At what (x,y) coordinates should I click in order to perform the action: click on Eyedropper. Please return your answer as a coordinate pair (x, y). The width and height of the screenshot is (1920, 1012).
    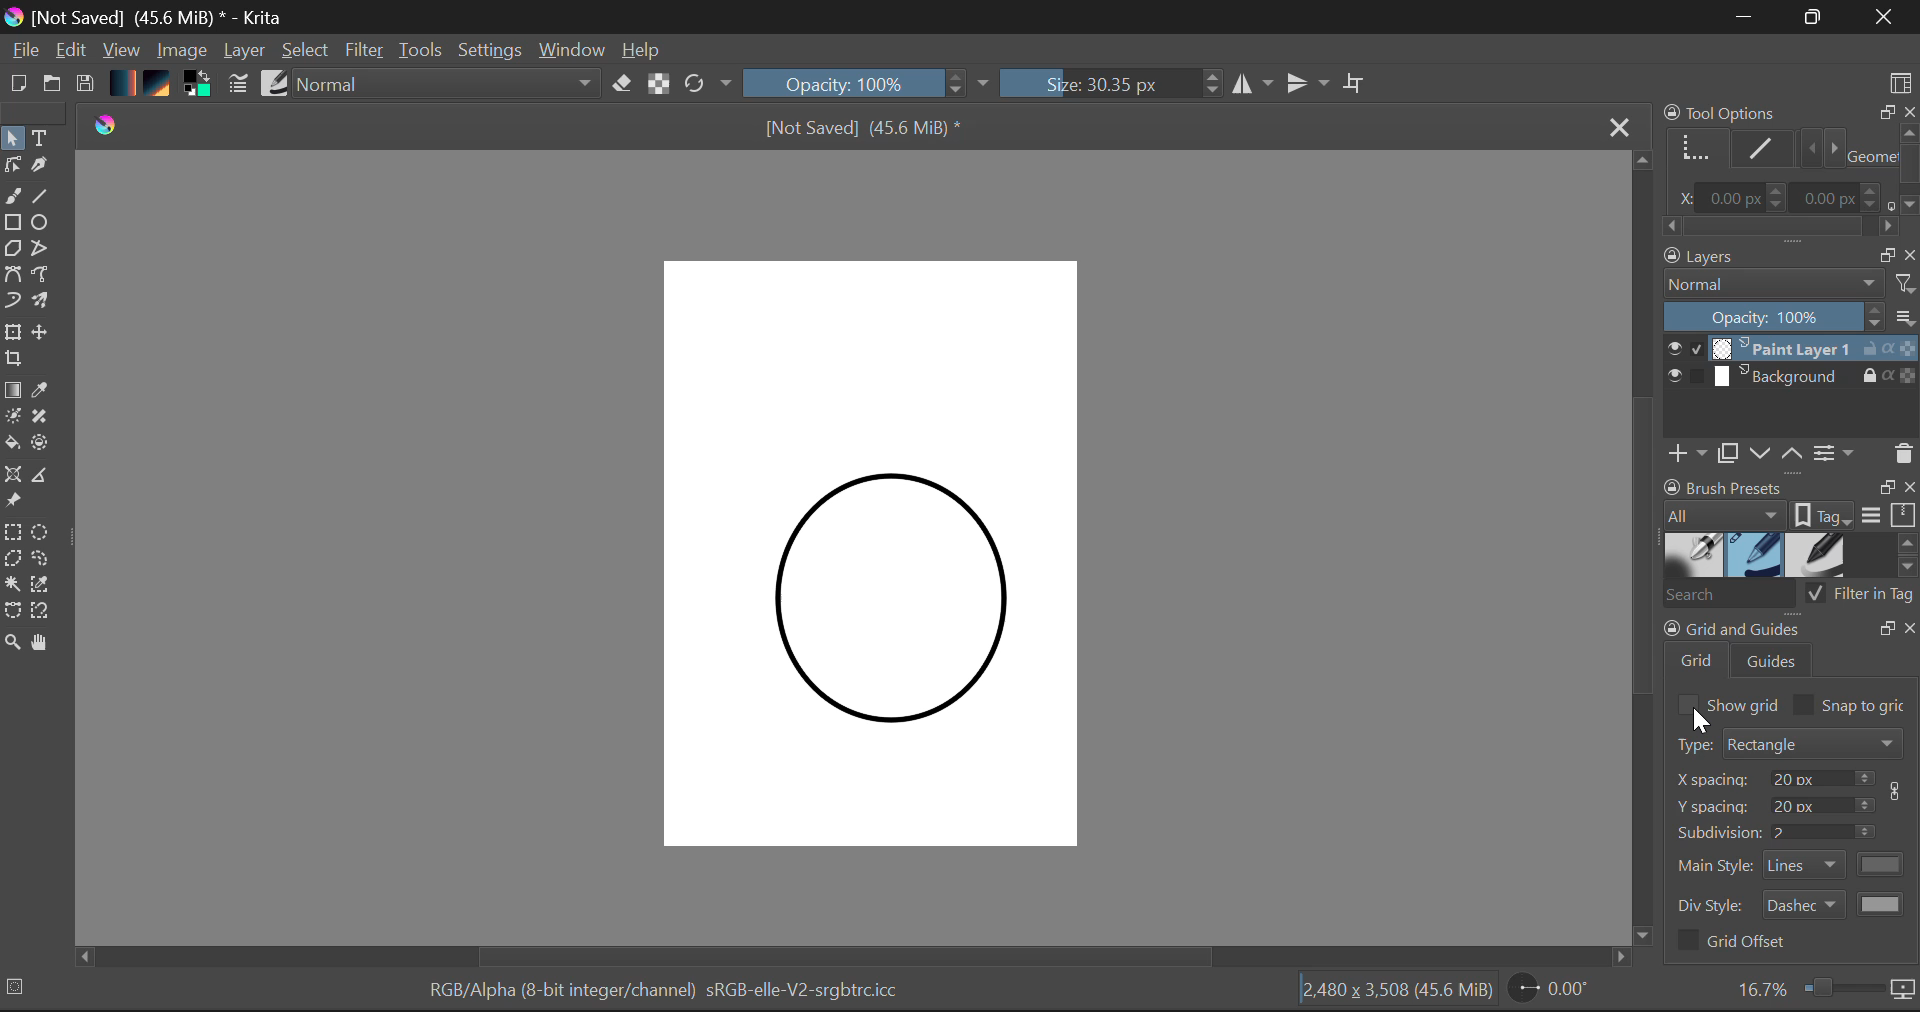
    Looking at the image, I should click on (44, 392).